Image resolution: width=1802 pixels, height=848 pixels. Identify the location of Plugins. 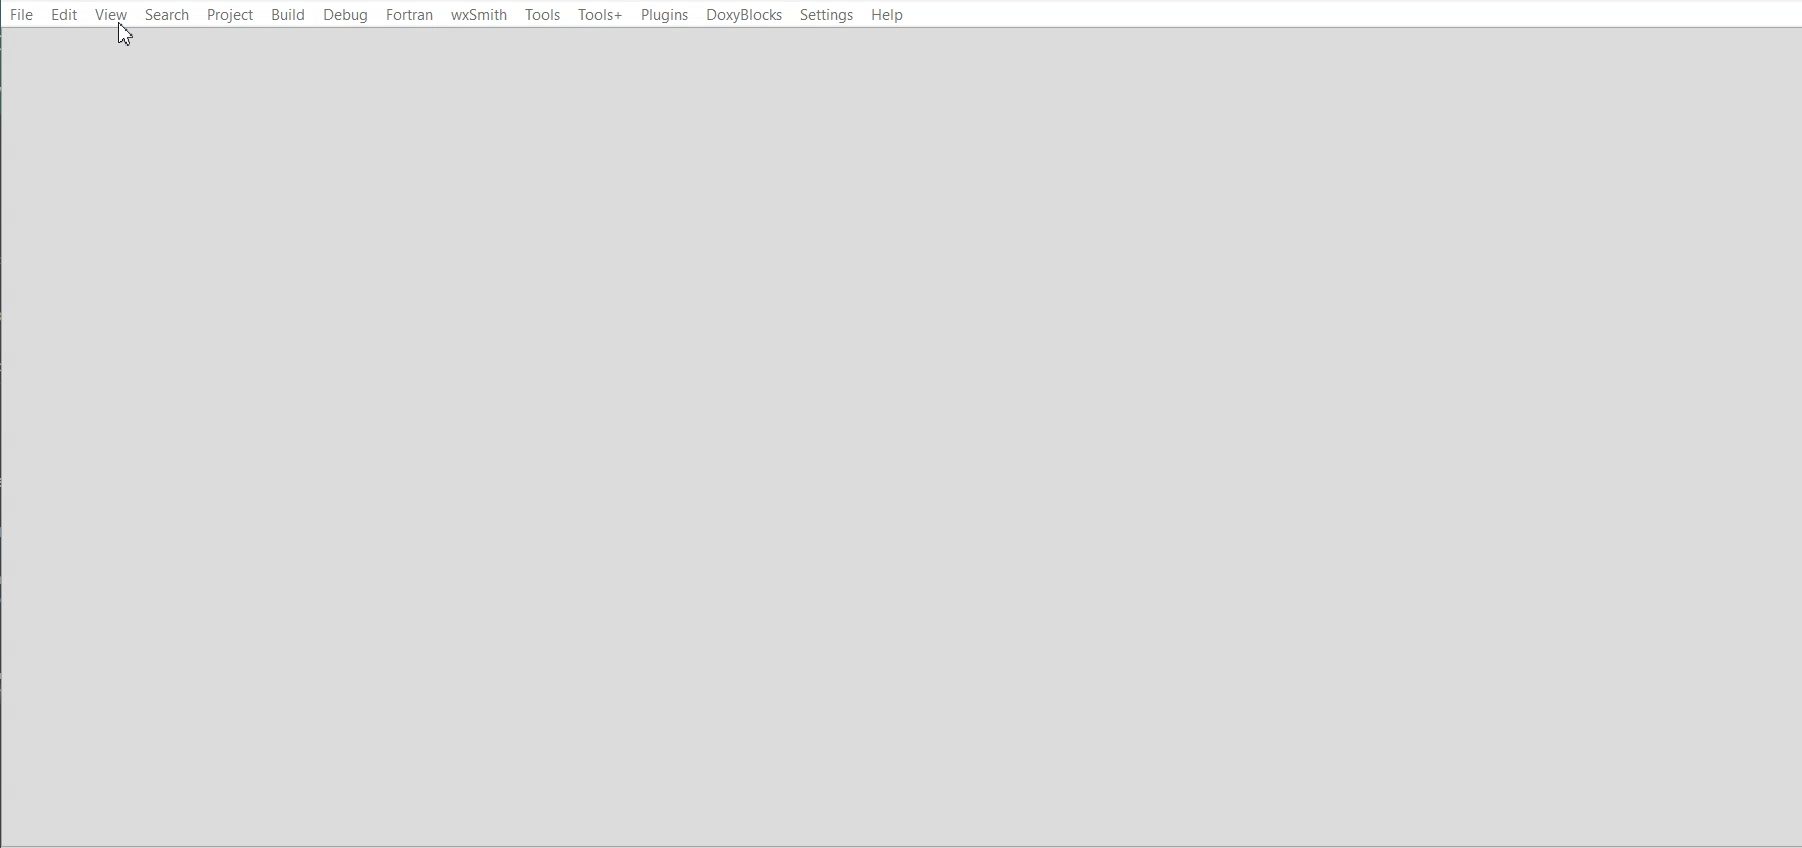
(664, 15).